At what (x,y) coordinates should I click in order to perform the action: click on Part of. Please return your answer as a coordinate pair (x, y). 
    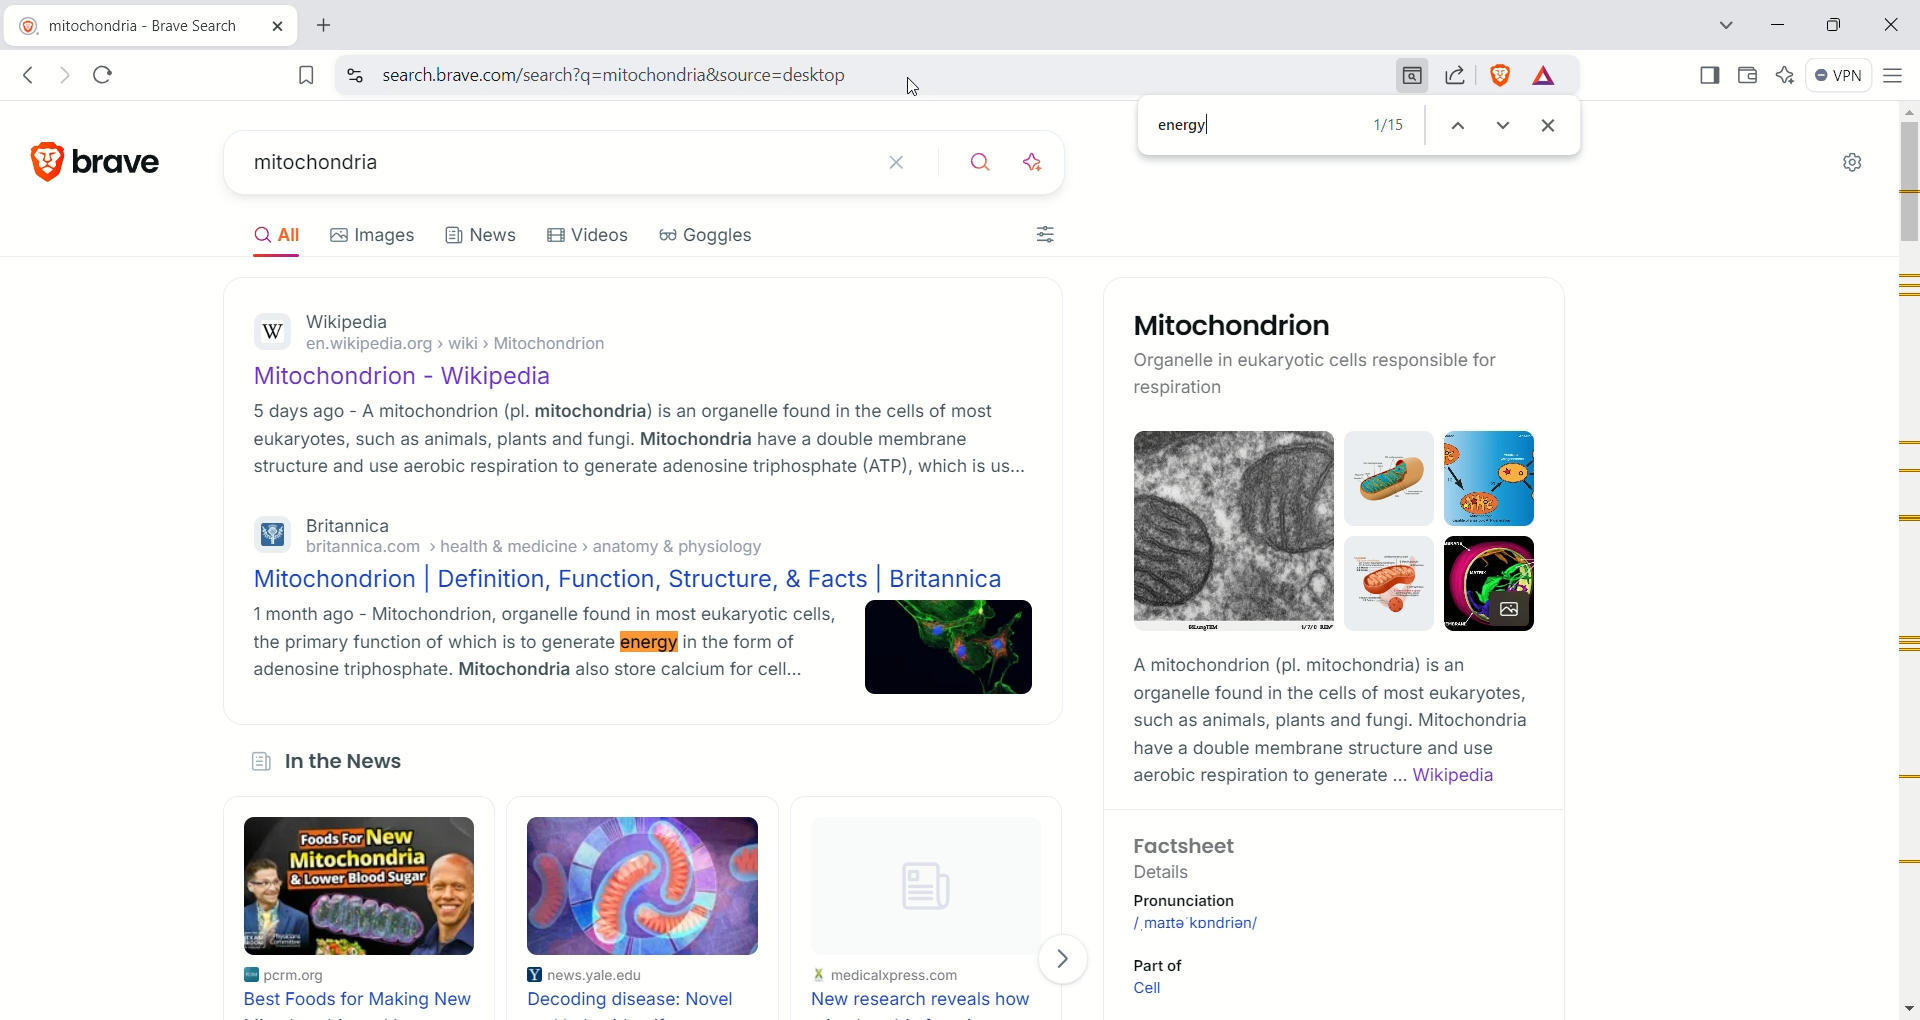
    Looking at the image, I should click on (1179, 964).